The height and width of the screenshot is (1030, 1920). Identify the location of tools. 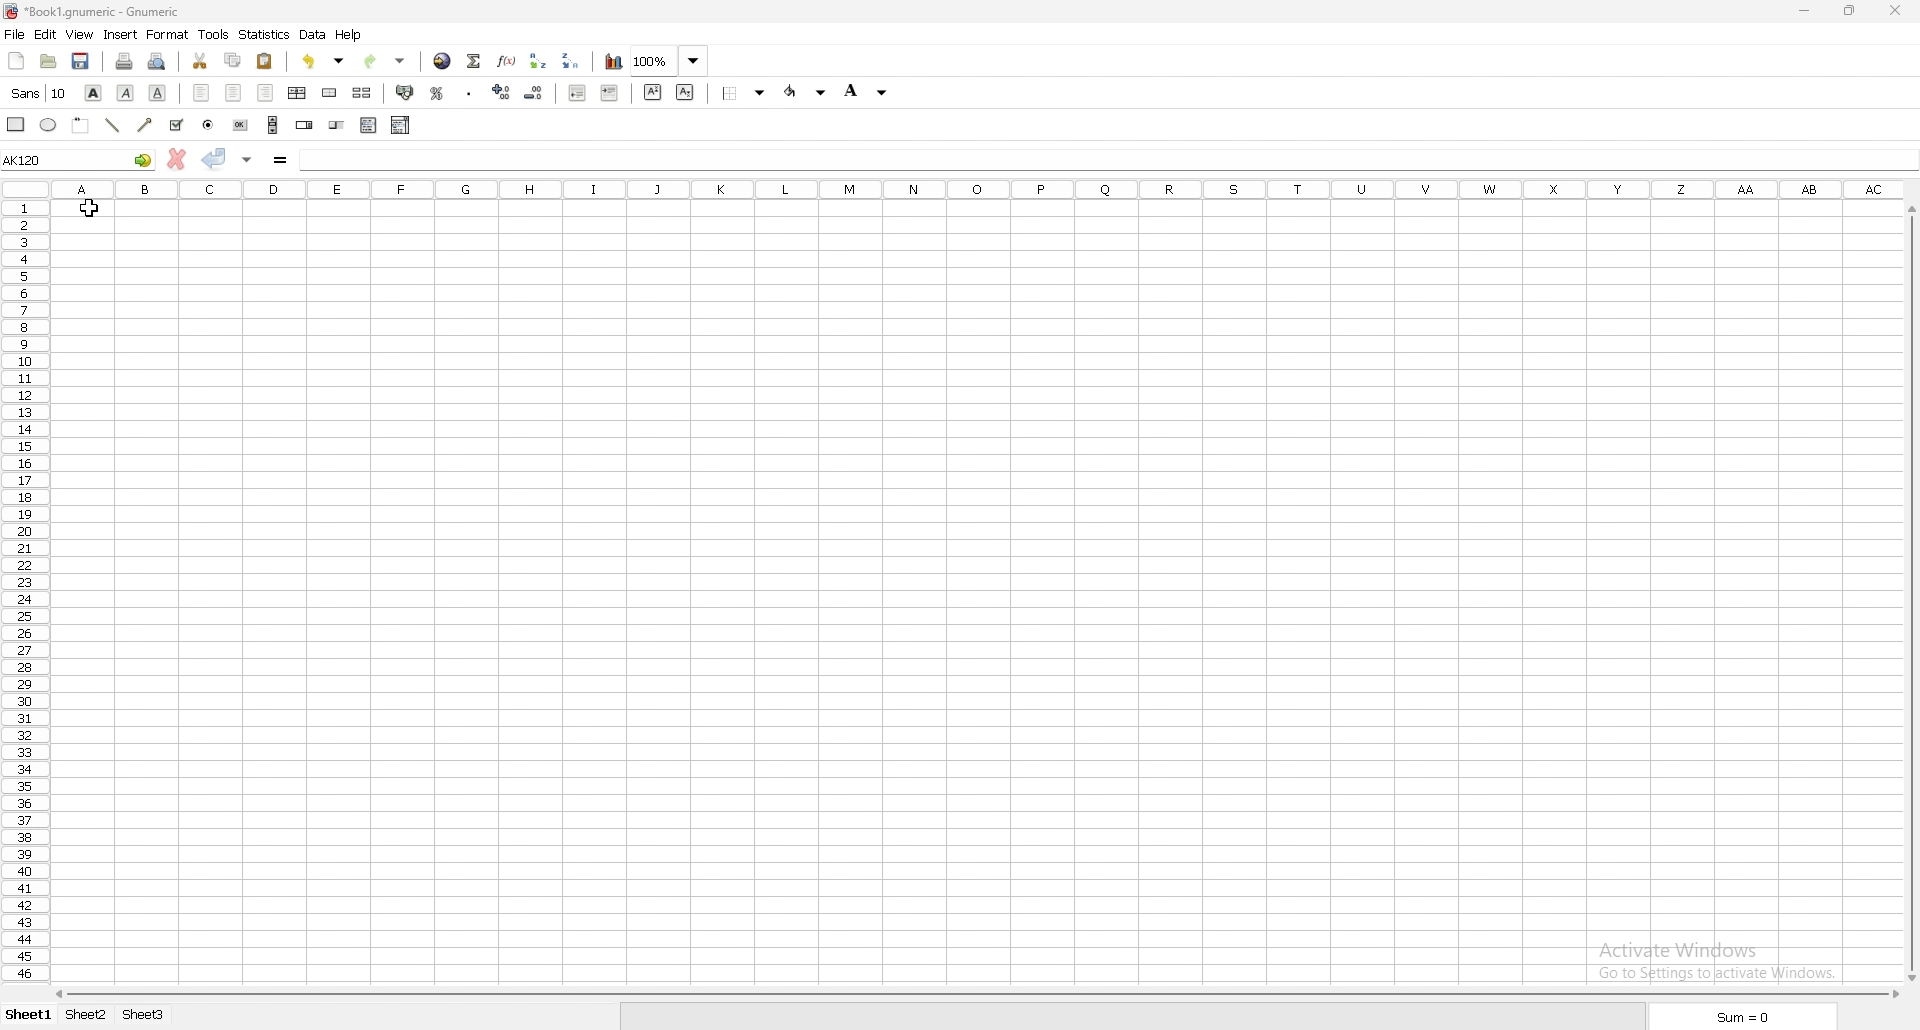
(214, 34).